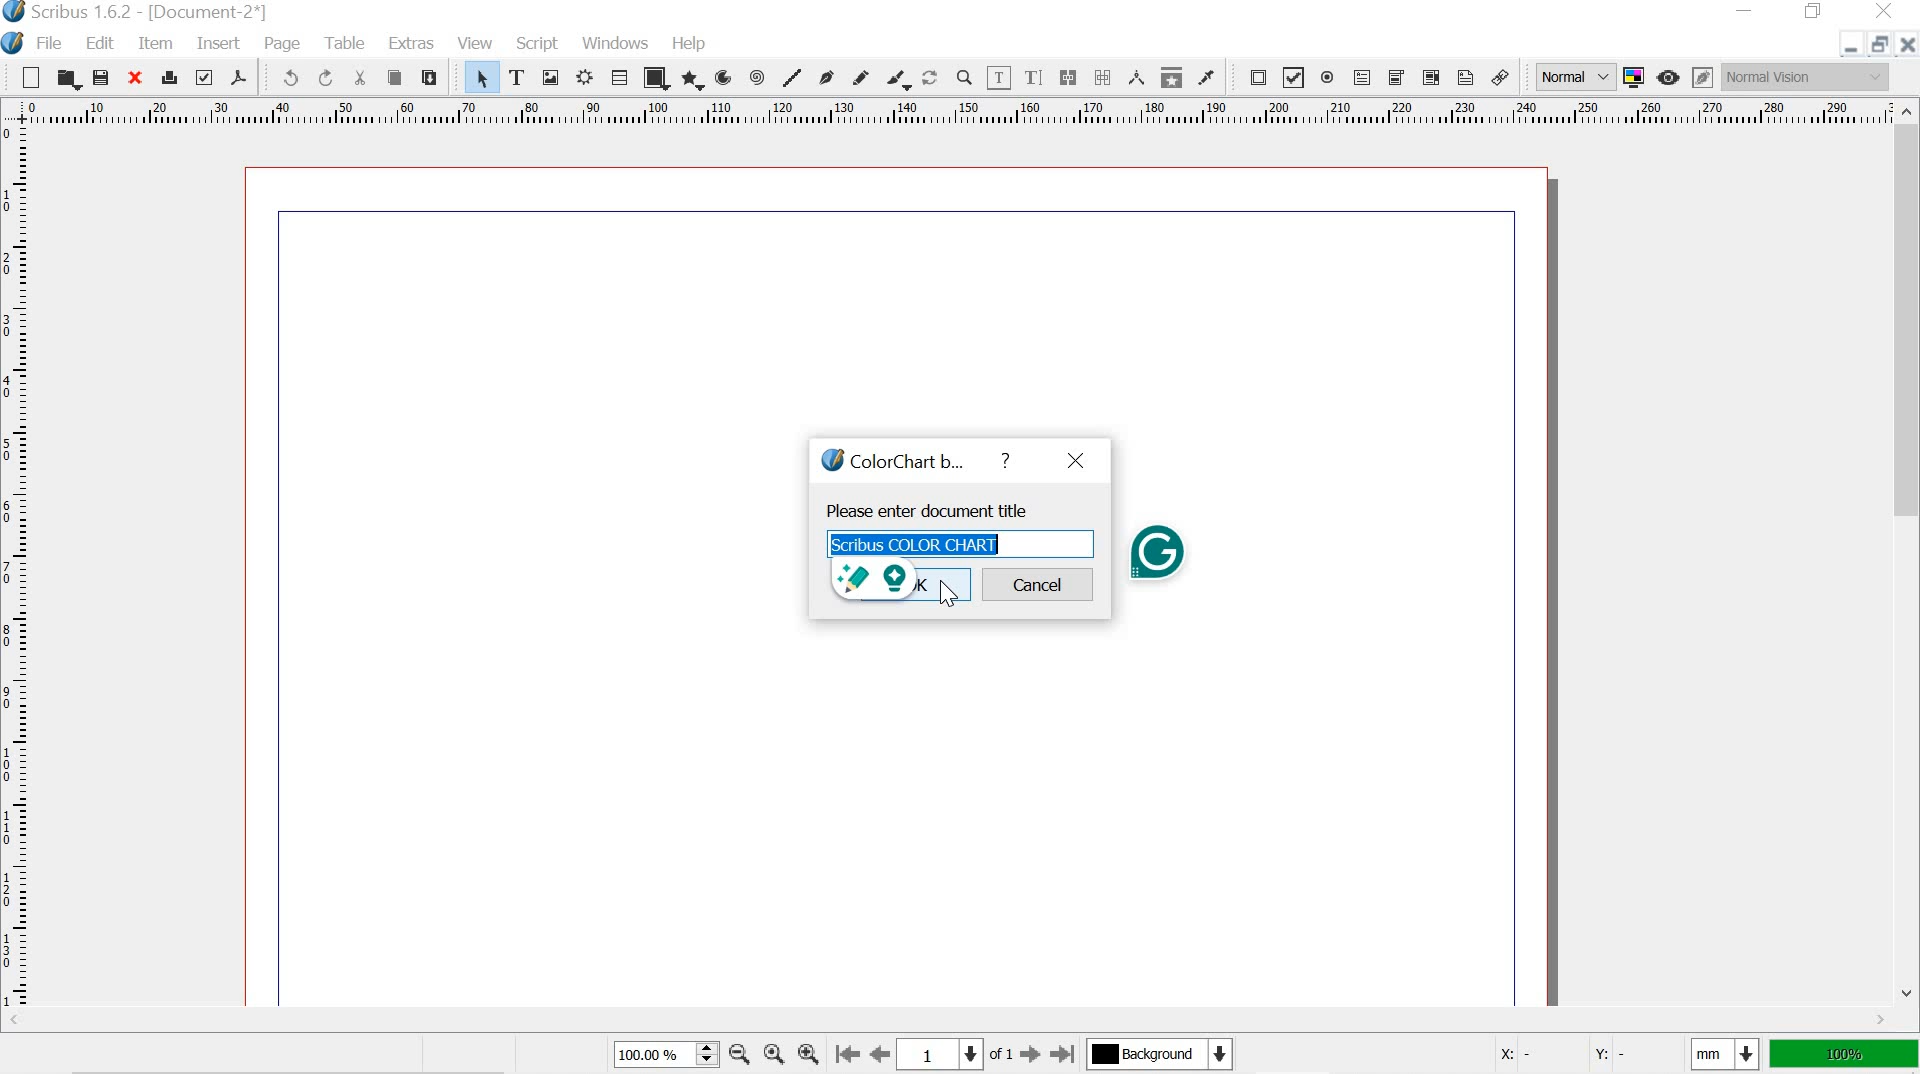 Image resolution: width=1920 pixels, height=1074 pixels. I want to click on ruler, so click(943, 114).